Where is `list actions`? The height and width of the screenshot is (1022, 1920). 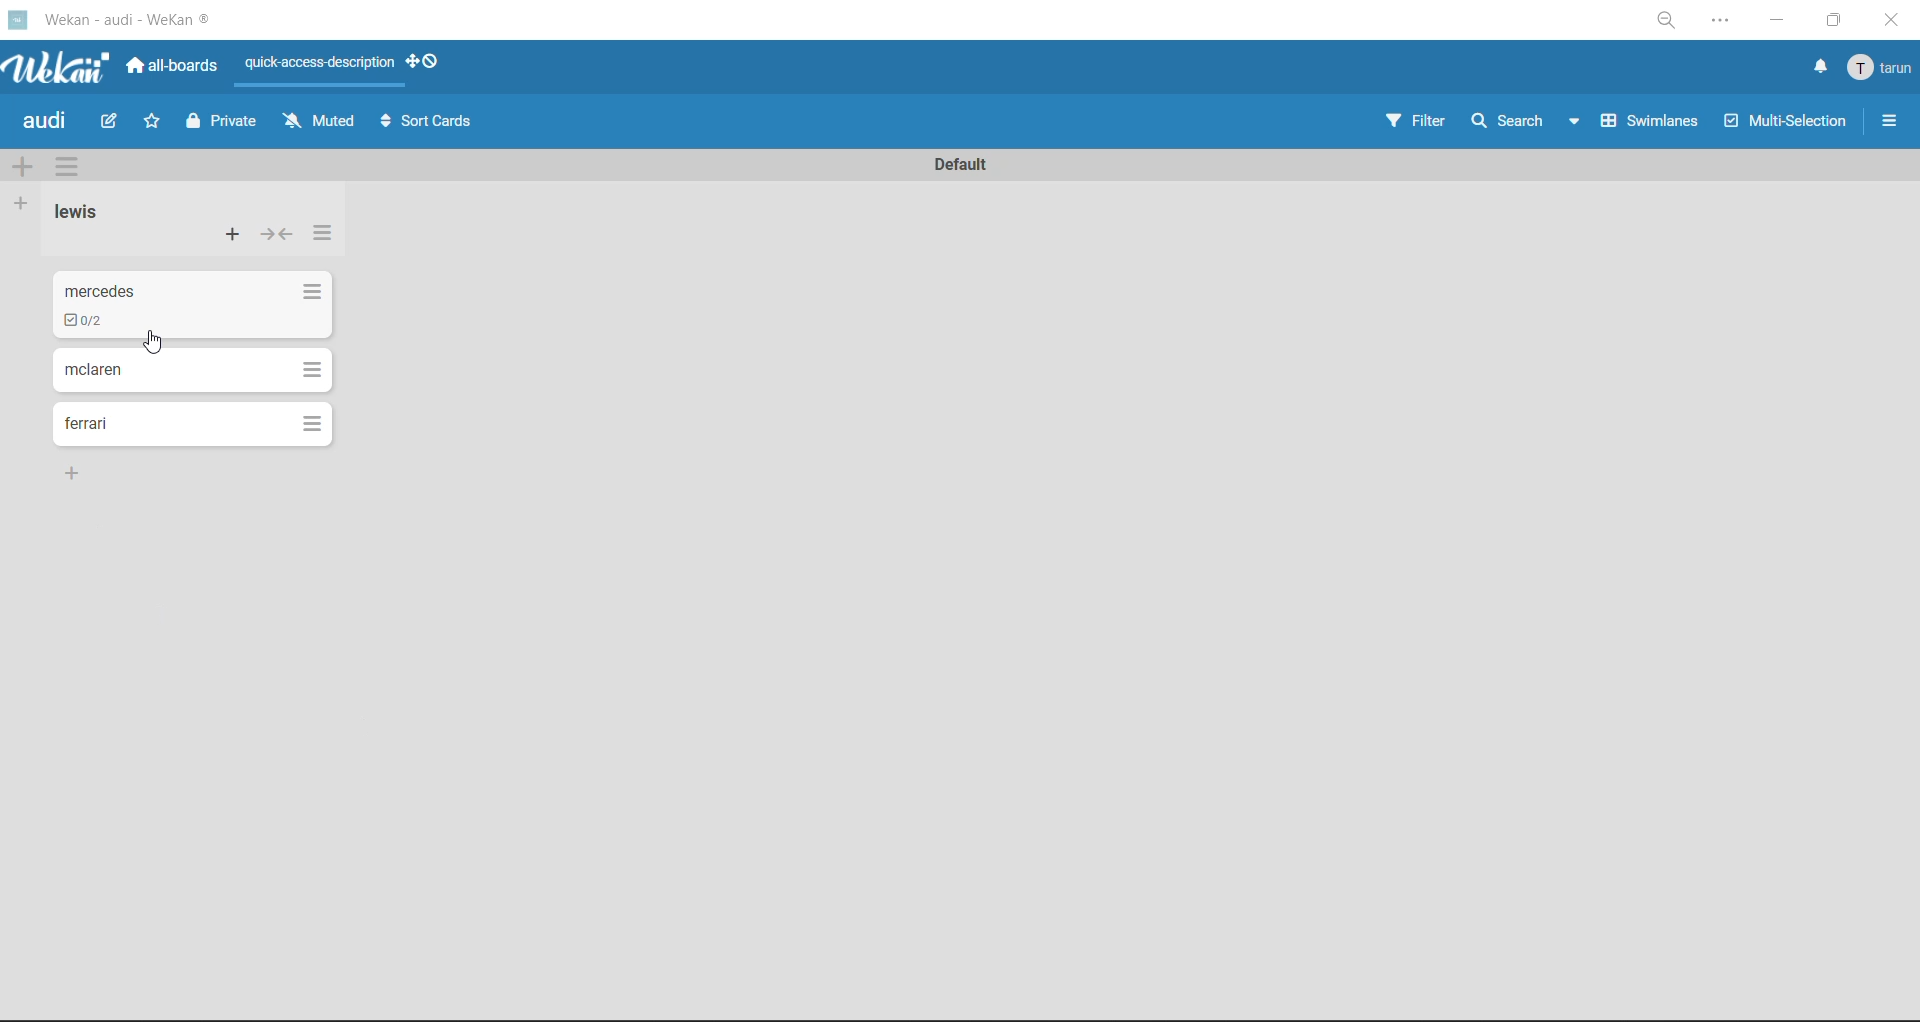 list actions is located at coordinates (325, 239).